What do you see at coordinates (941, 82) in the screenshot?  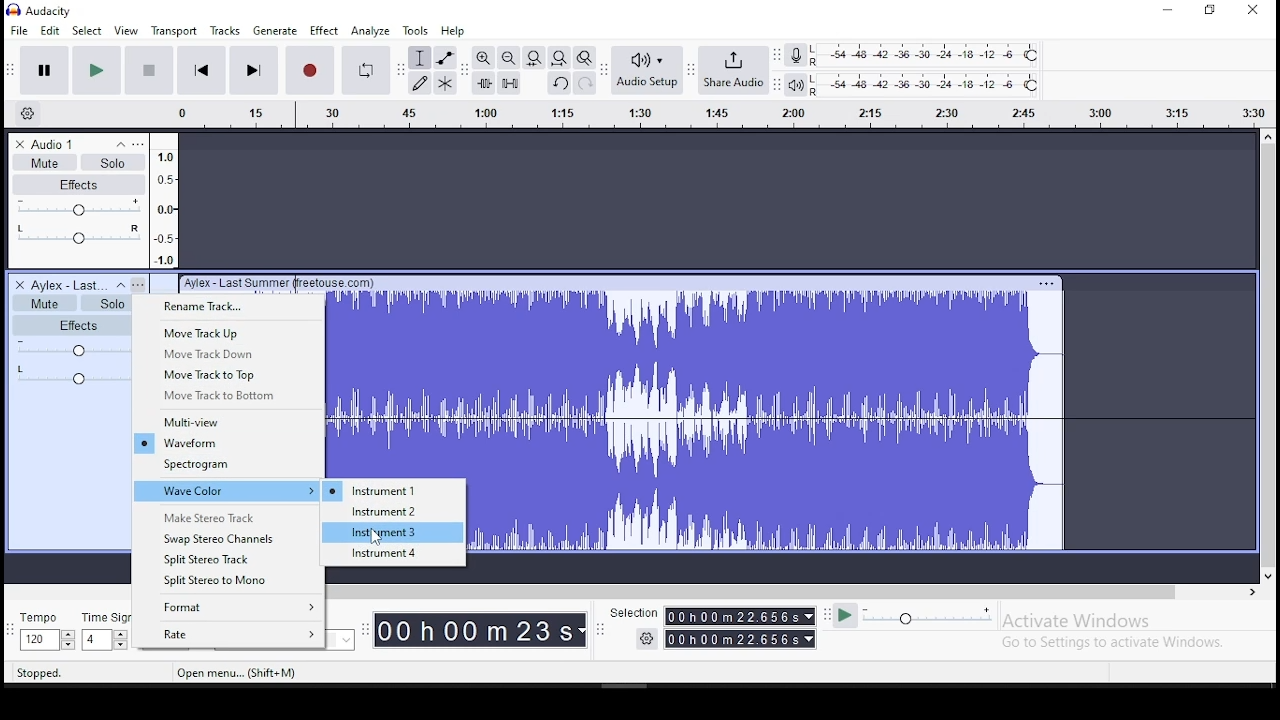 I see `playback level` at bounding box center [941, 82].